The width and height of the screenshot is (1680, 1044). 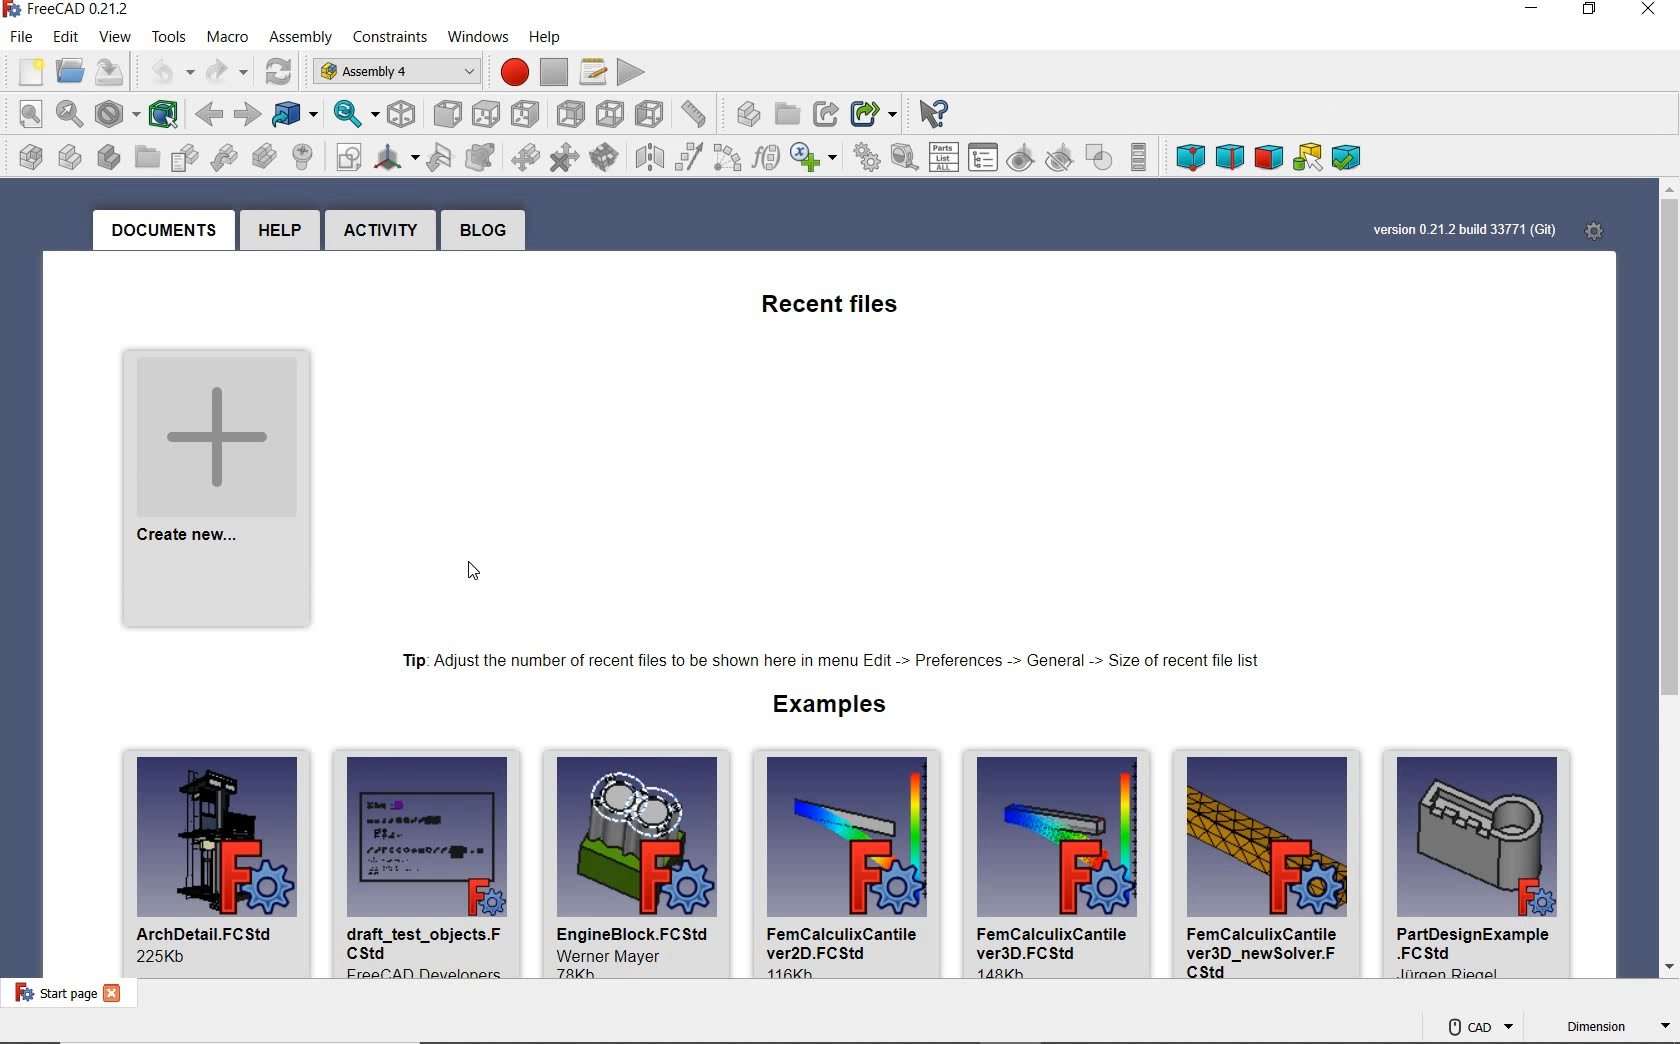 I want to click on check interferences, so click(x=1097, y=157).